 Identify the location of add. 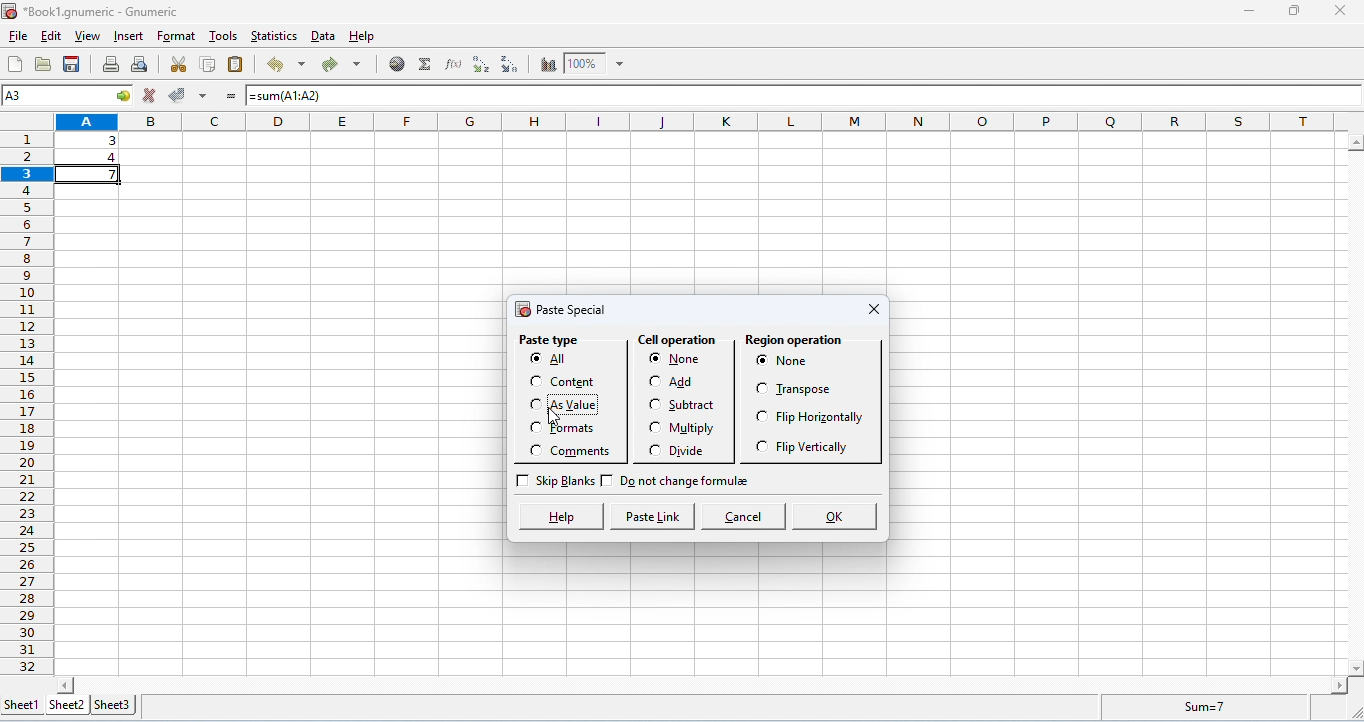
(688, 381).